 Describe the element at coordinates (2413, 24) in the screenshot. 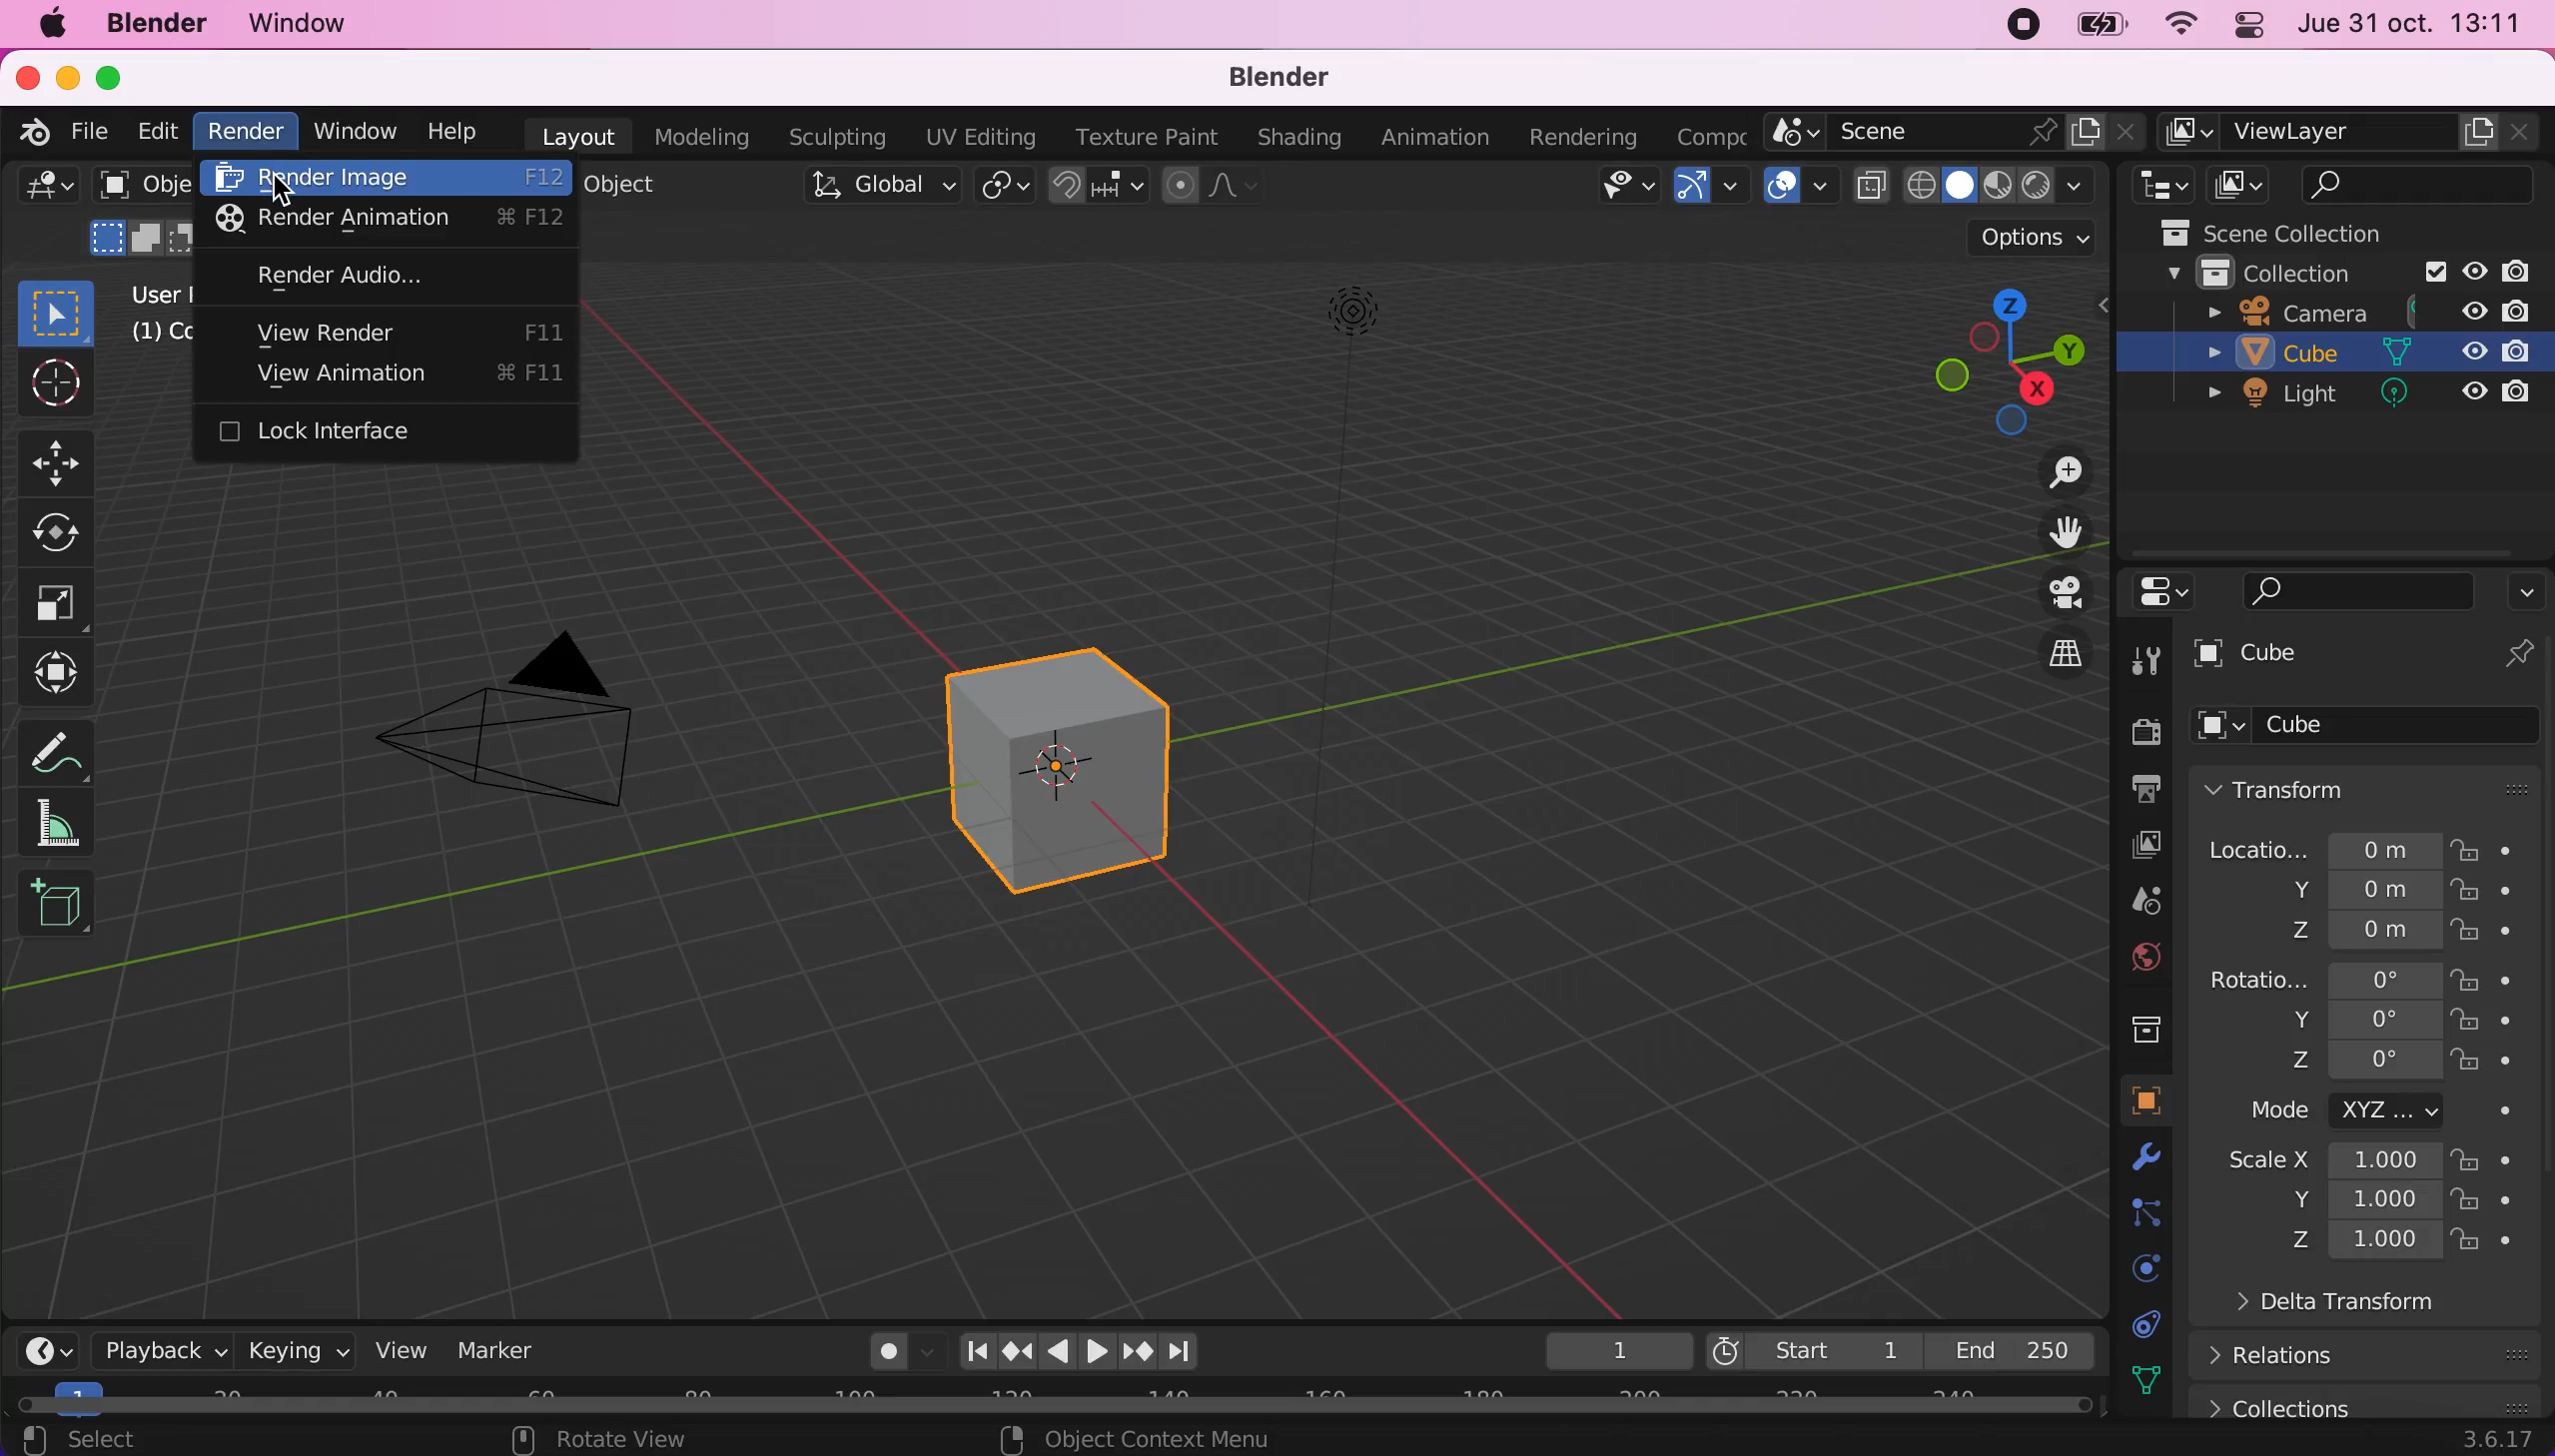

I see `jue 31 oct. 13:11` at that location.